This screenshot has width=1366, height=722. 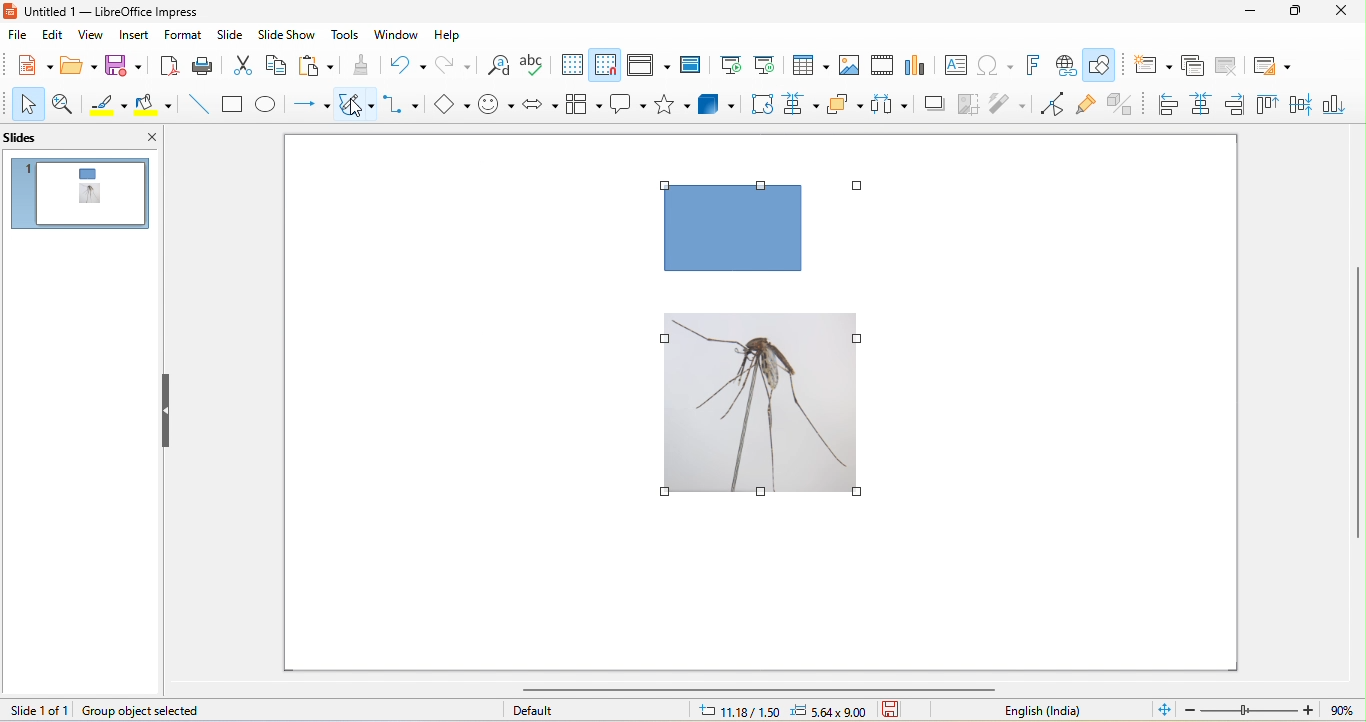 What do you see at coordinates (1336, 13) in the screenshot?
I see `close` at bounding box center [1336, 13].